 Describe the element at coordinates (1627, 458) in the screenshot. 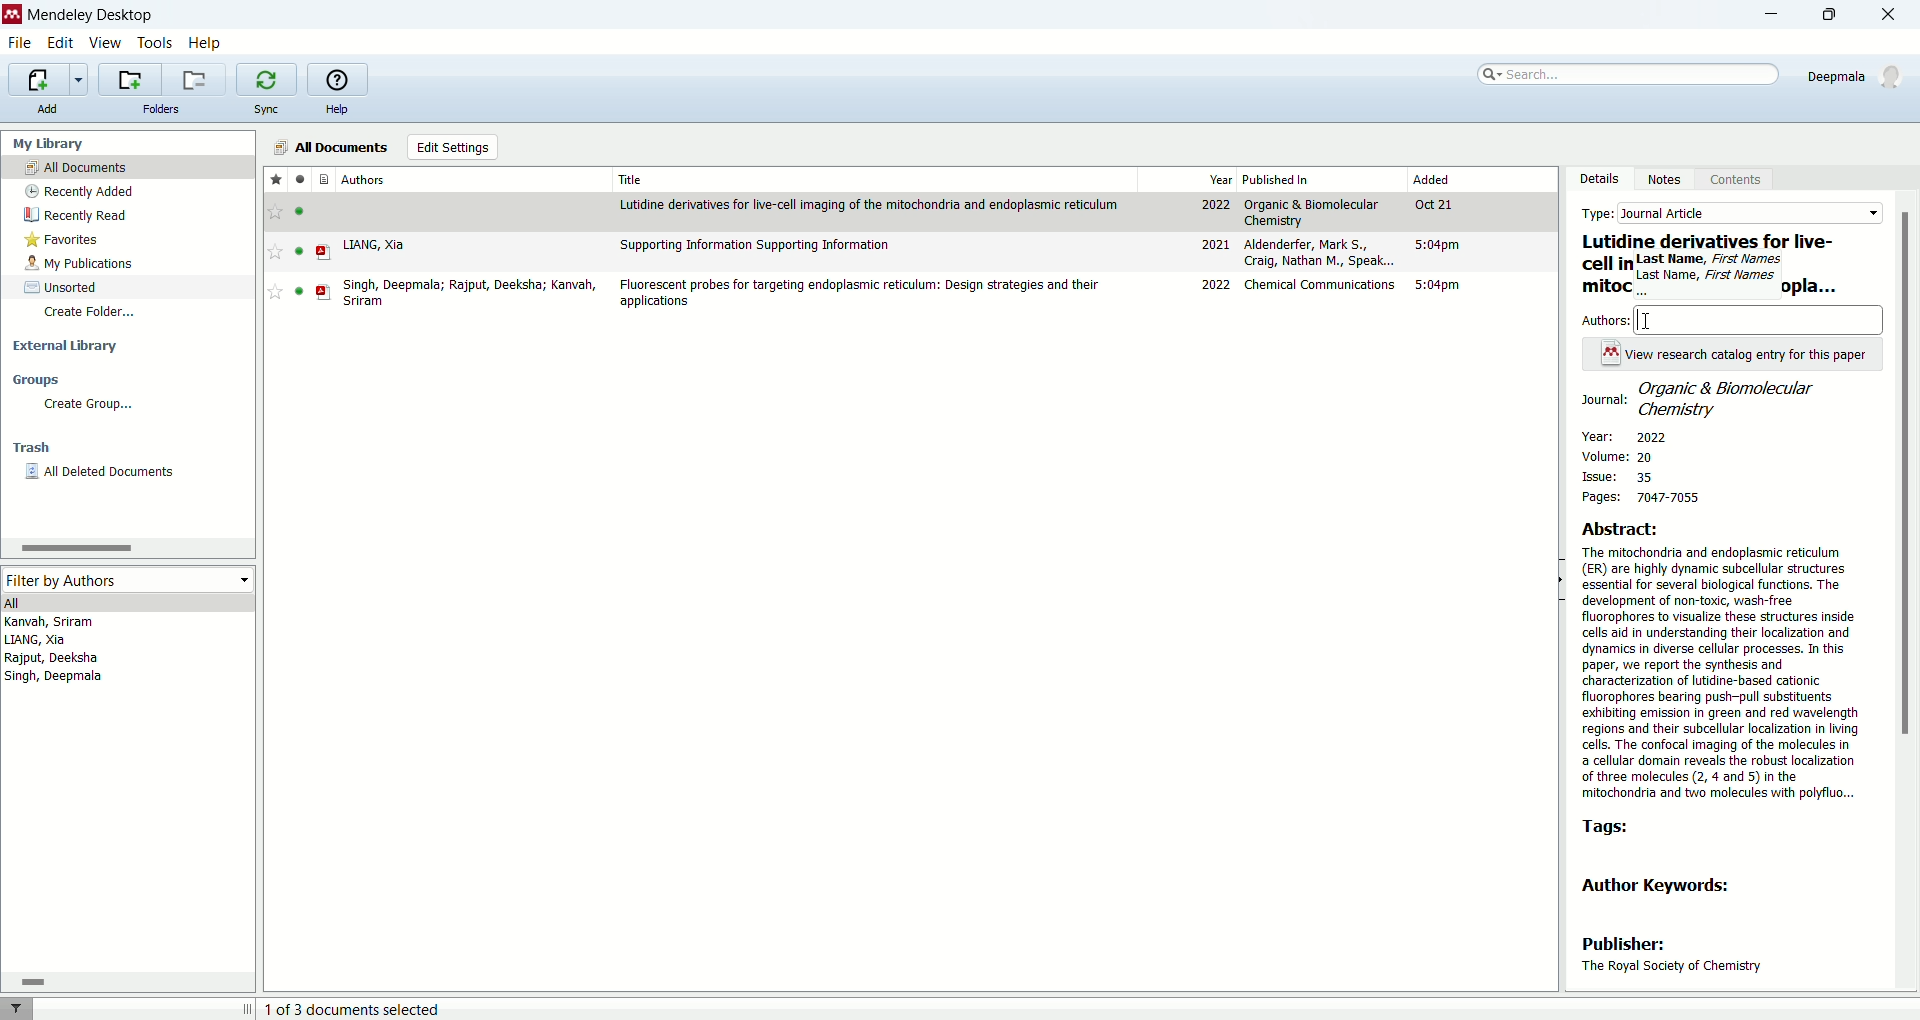

I see `volume: 20` at that location.